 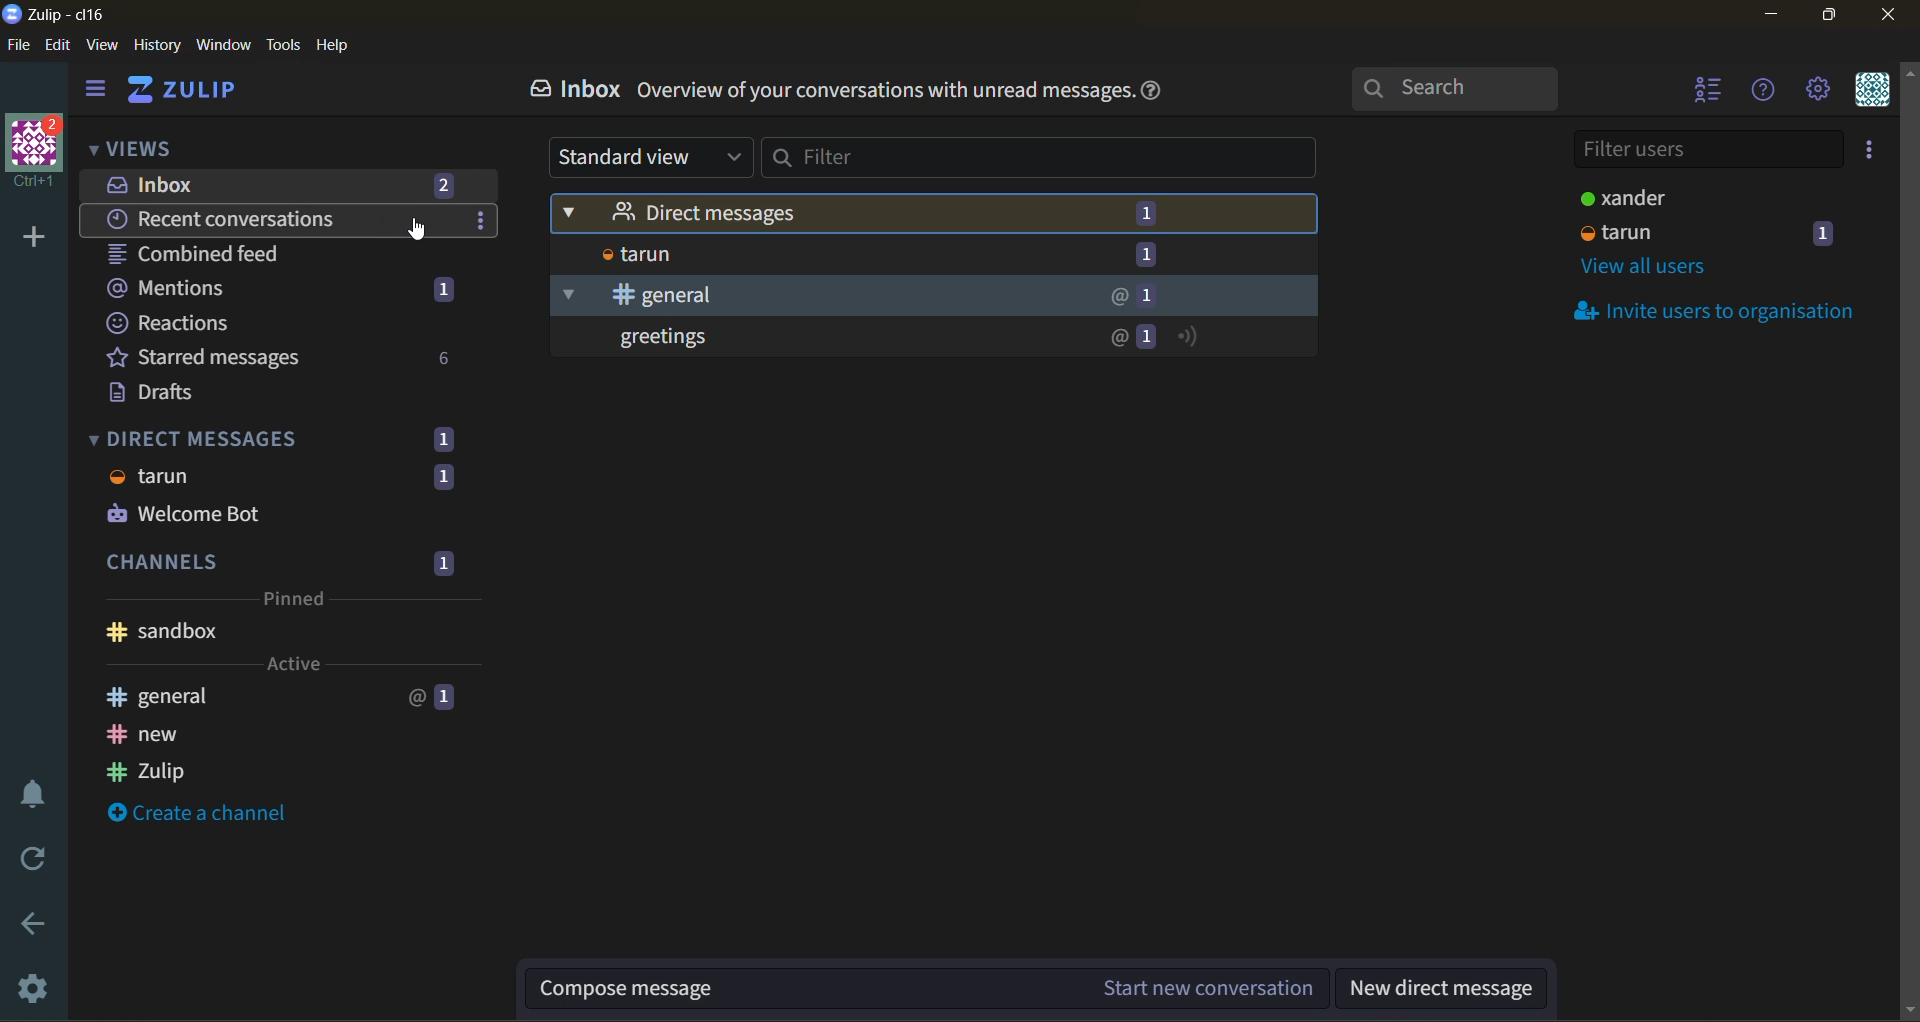 I want to click on create a channel, so click(x=203, y=814).